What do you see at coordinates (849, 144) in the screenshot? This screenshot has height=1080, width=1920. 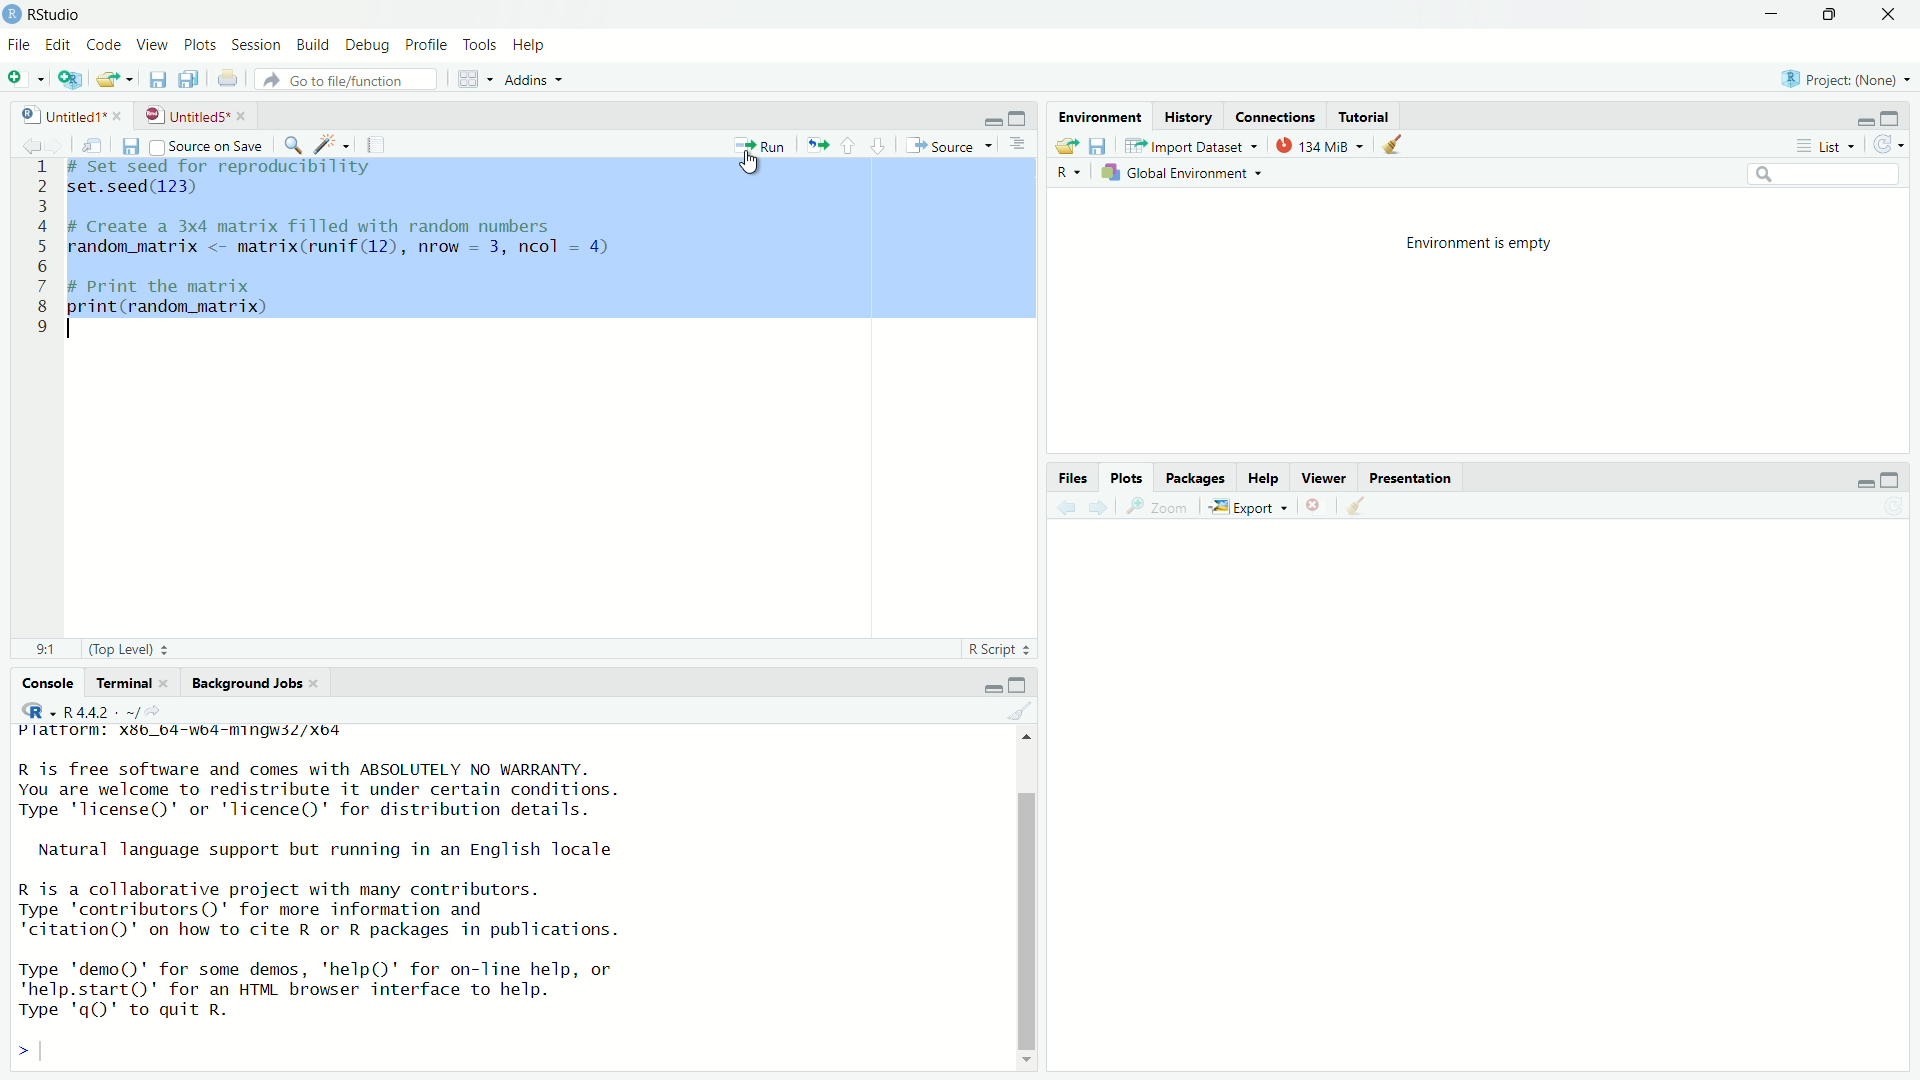 I see `upward` at bounding box center [849, 144].